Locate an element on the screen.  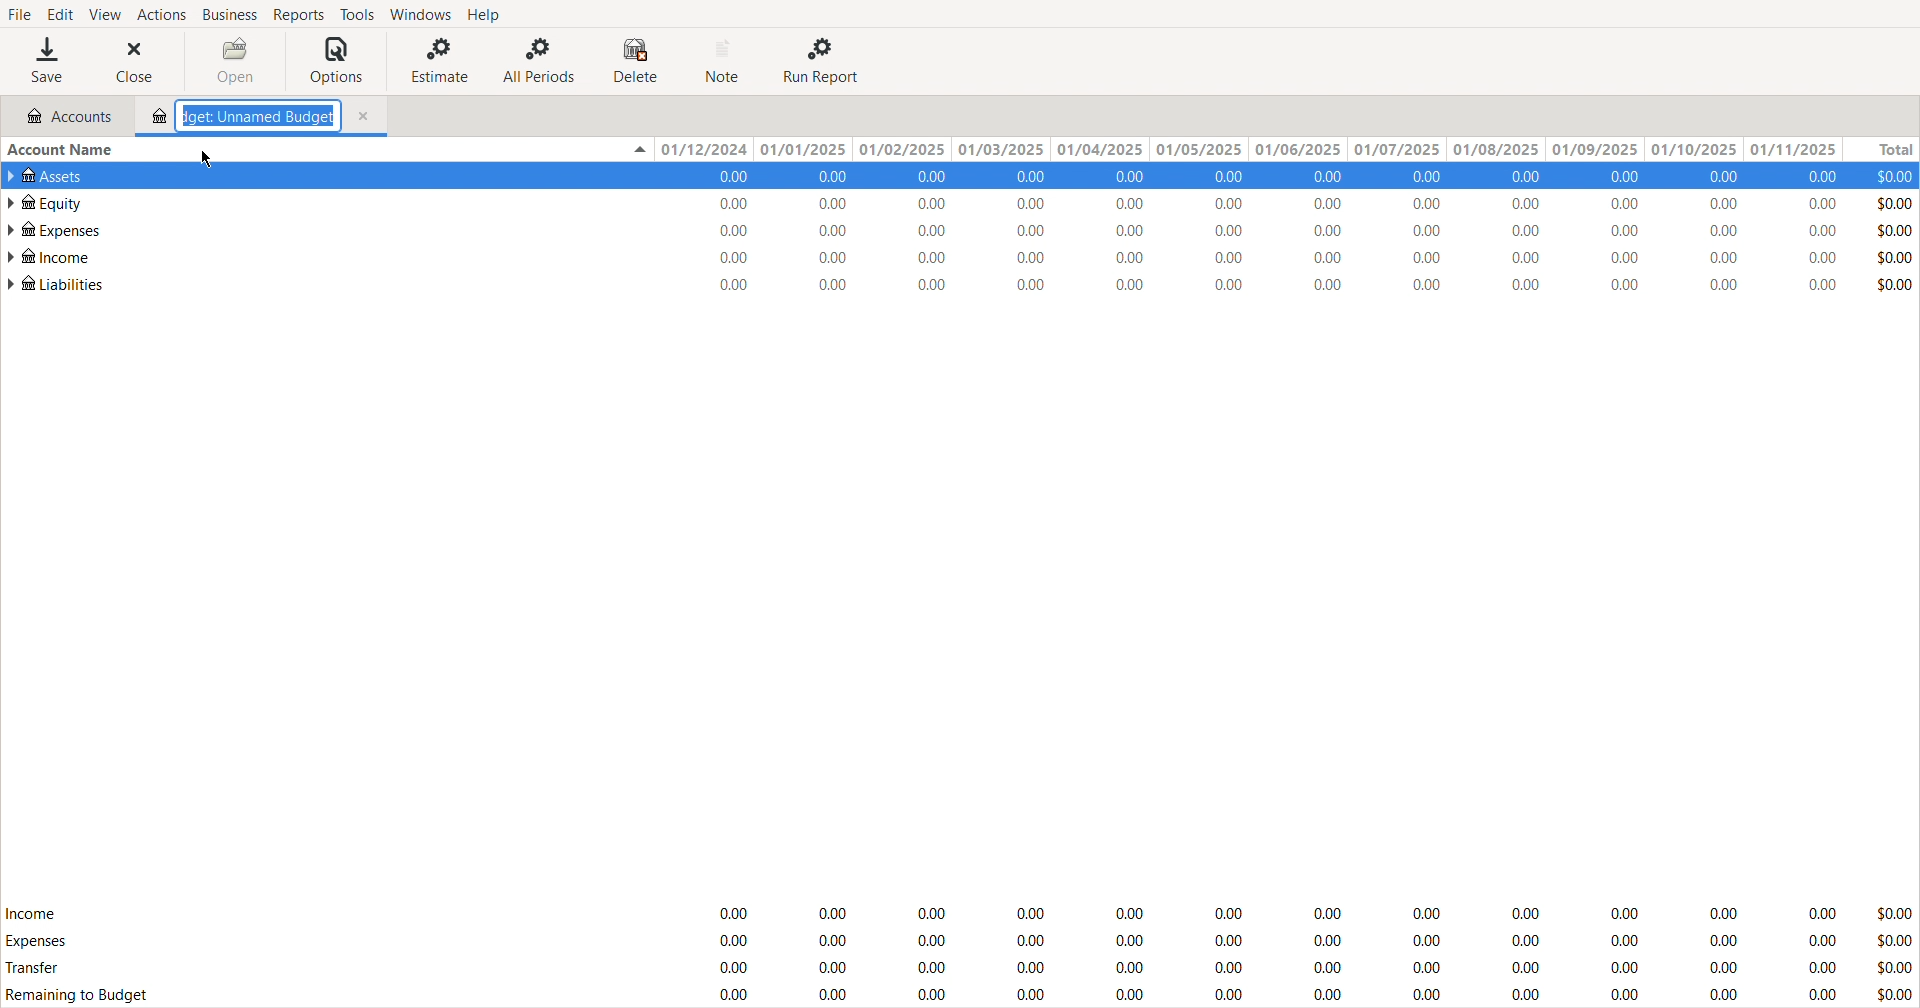
Income is located at coordinates (49, 251).